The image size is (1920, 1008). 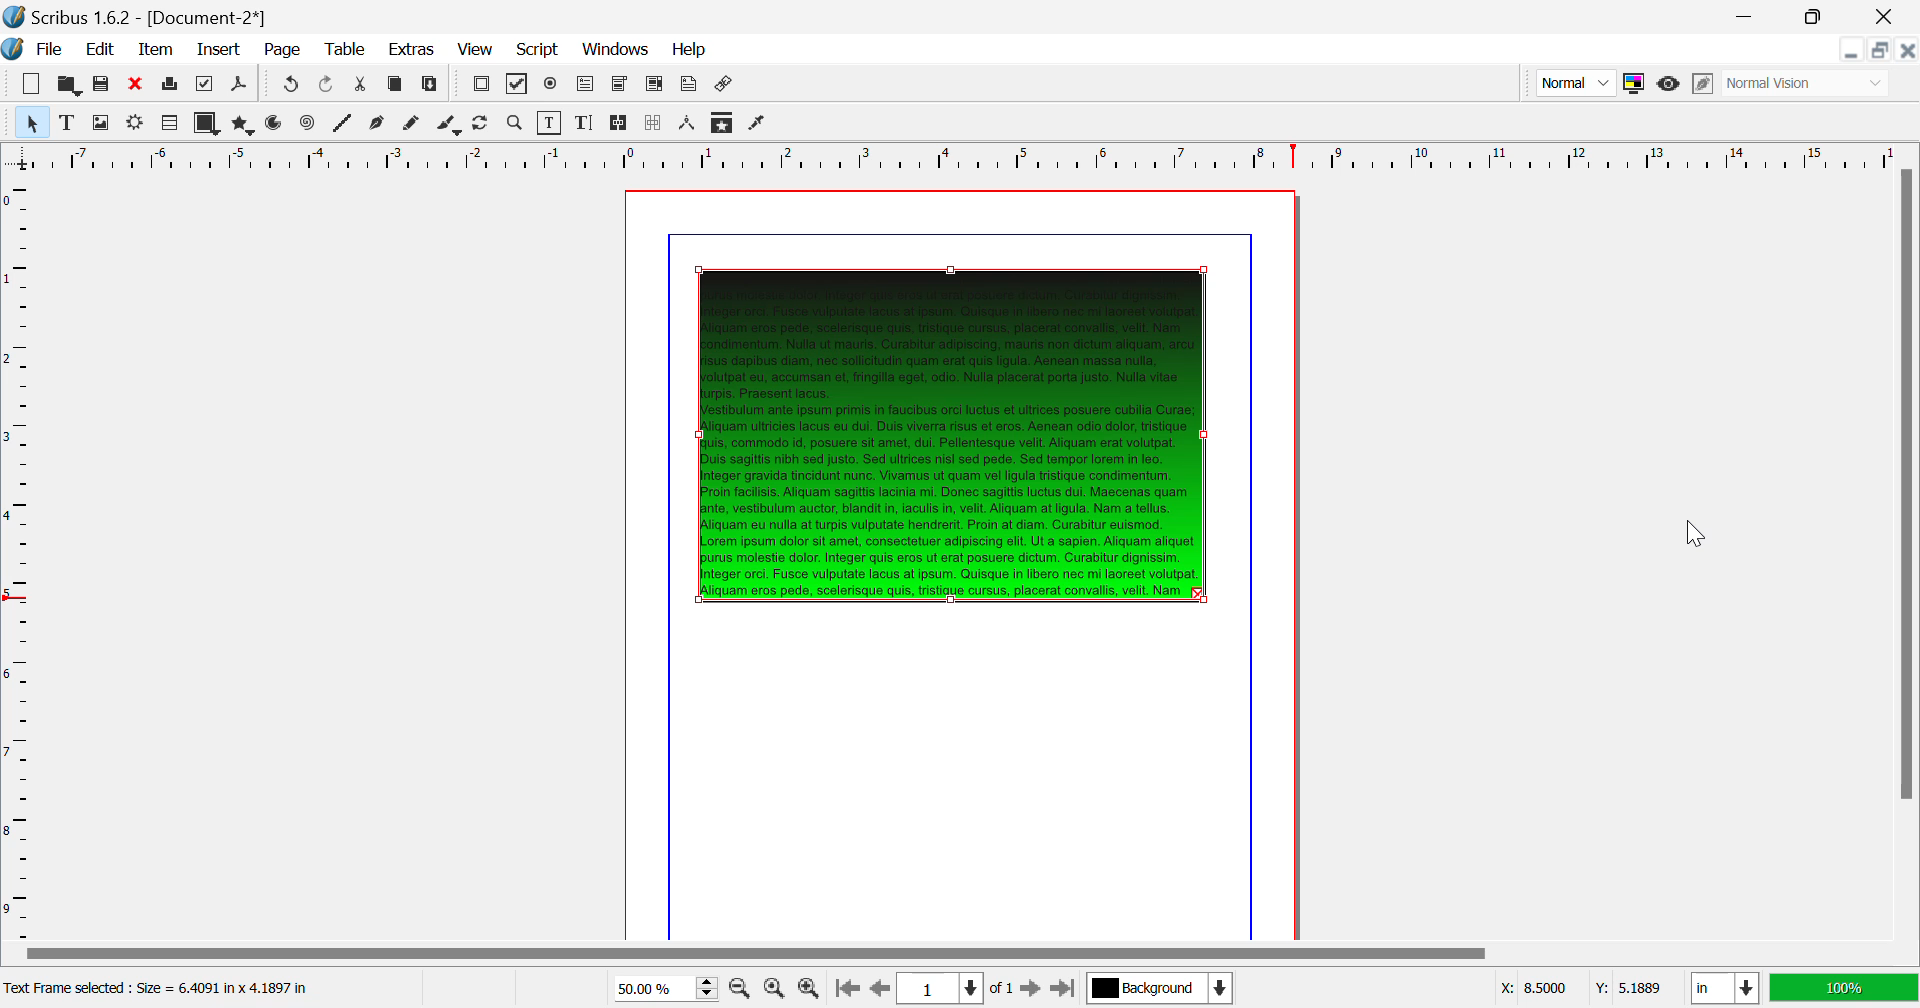 I want to click on Measurements, so click(x=689, y=125).